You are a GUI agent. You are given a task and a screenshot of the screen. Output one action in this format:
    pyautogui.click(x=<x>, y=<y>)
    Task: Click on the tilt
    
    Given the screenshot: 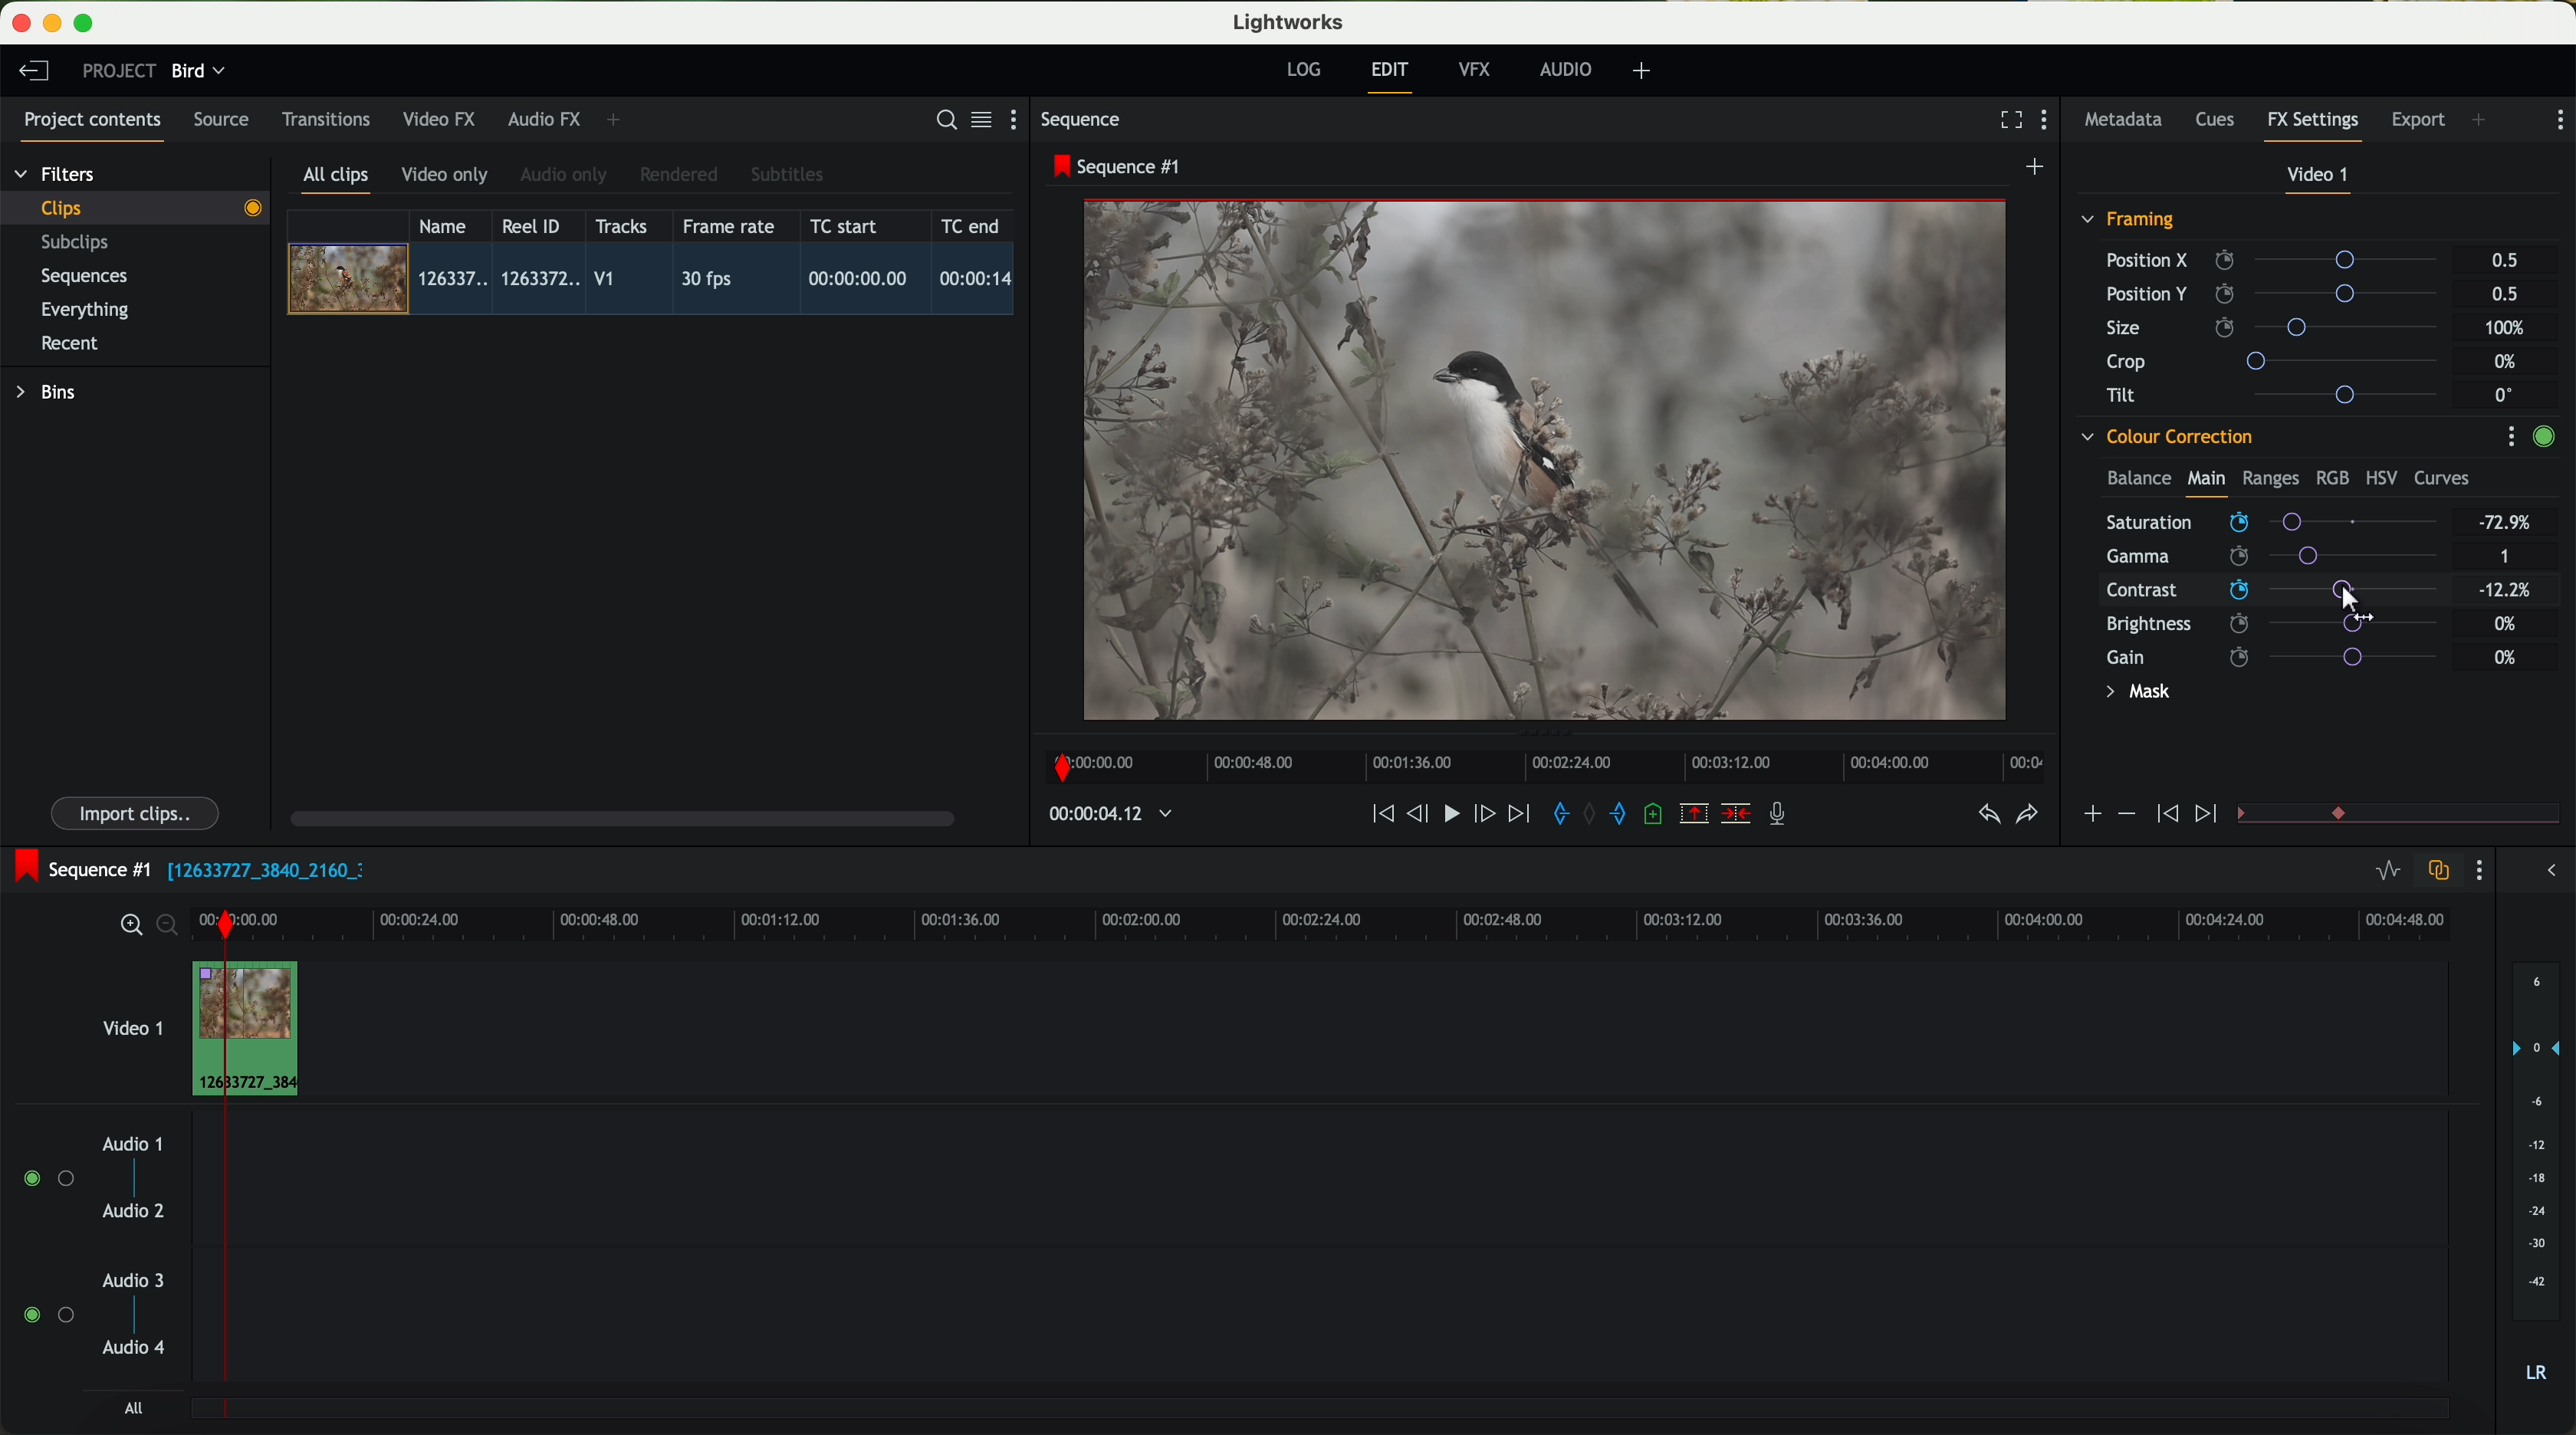 What is the action you would take?
    pyautogui.click(x=2281, y=394)
    